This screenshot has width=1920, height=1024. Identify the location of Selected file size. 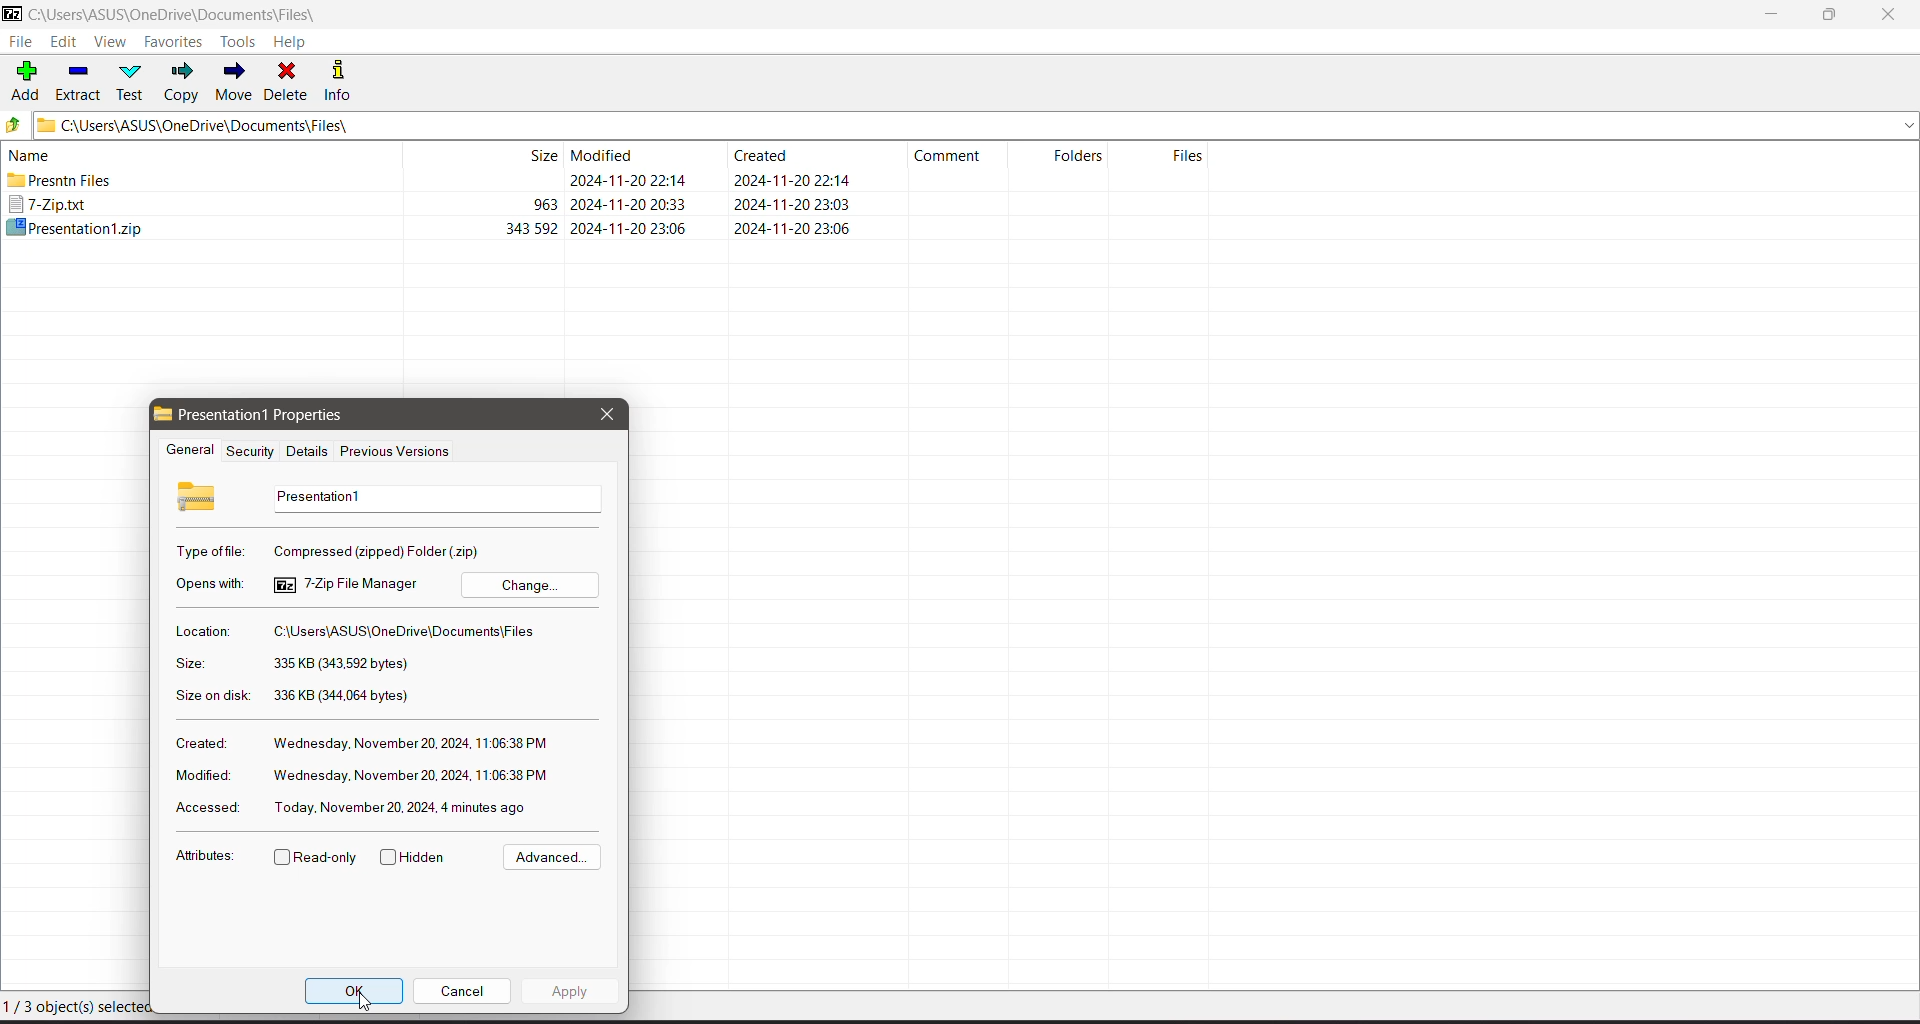
(340, 664).